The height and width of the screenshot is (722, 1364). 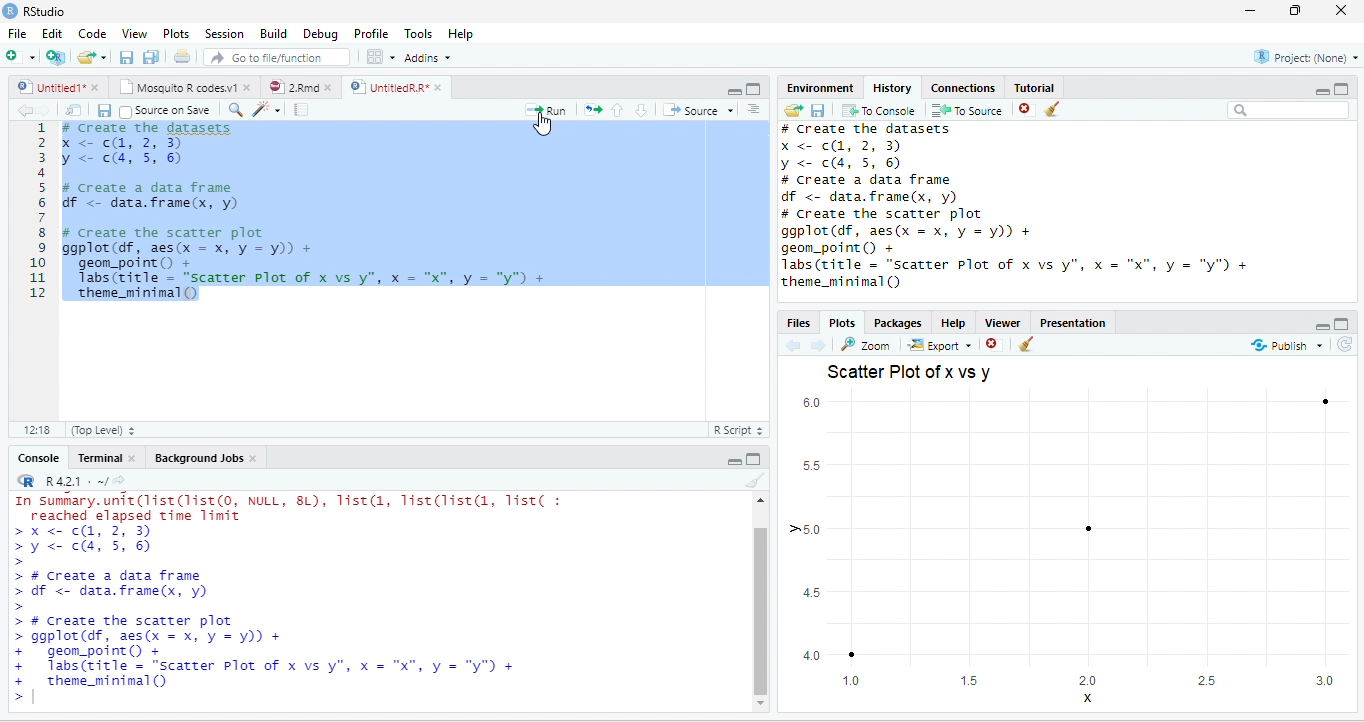 What do you see at coordinates (1071, 550) in the screenshot?
I see `plot` at bounding box center [1071, 550].